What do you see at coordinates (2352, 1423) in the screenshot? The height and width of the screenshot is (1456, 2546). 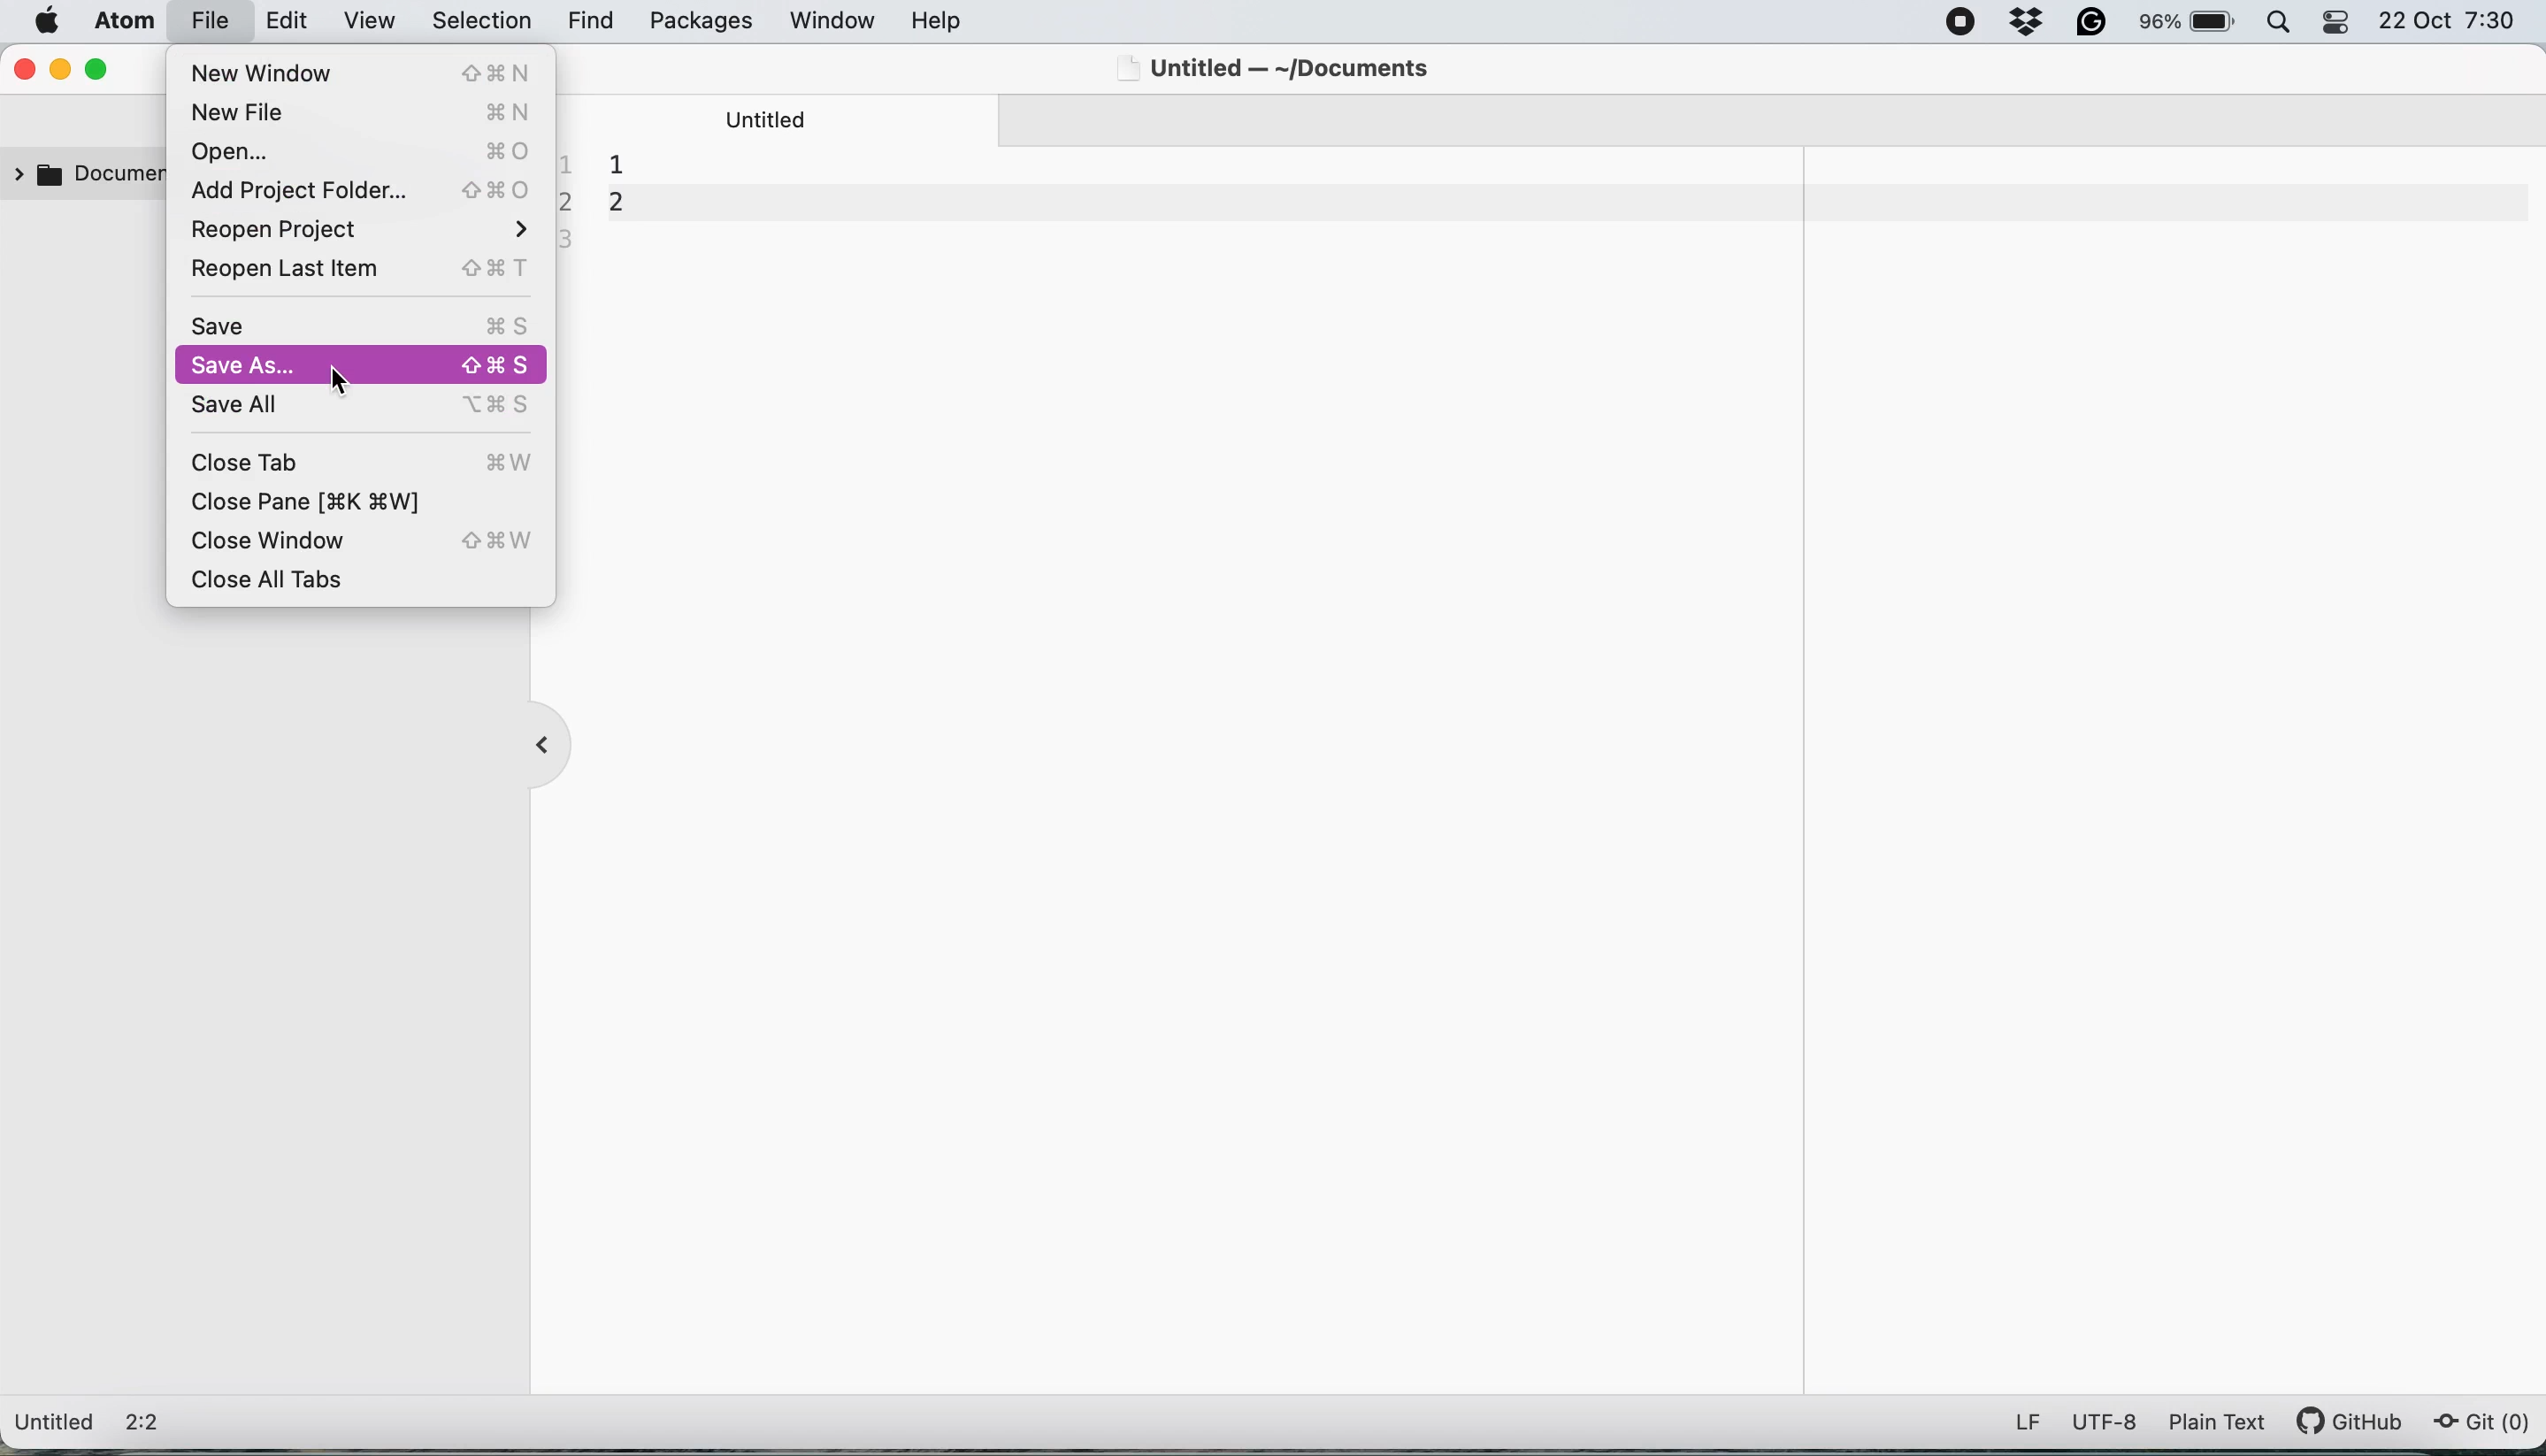 I see `git hub` at bounding box center [2352, 1423].